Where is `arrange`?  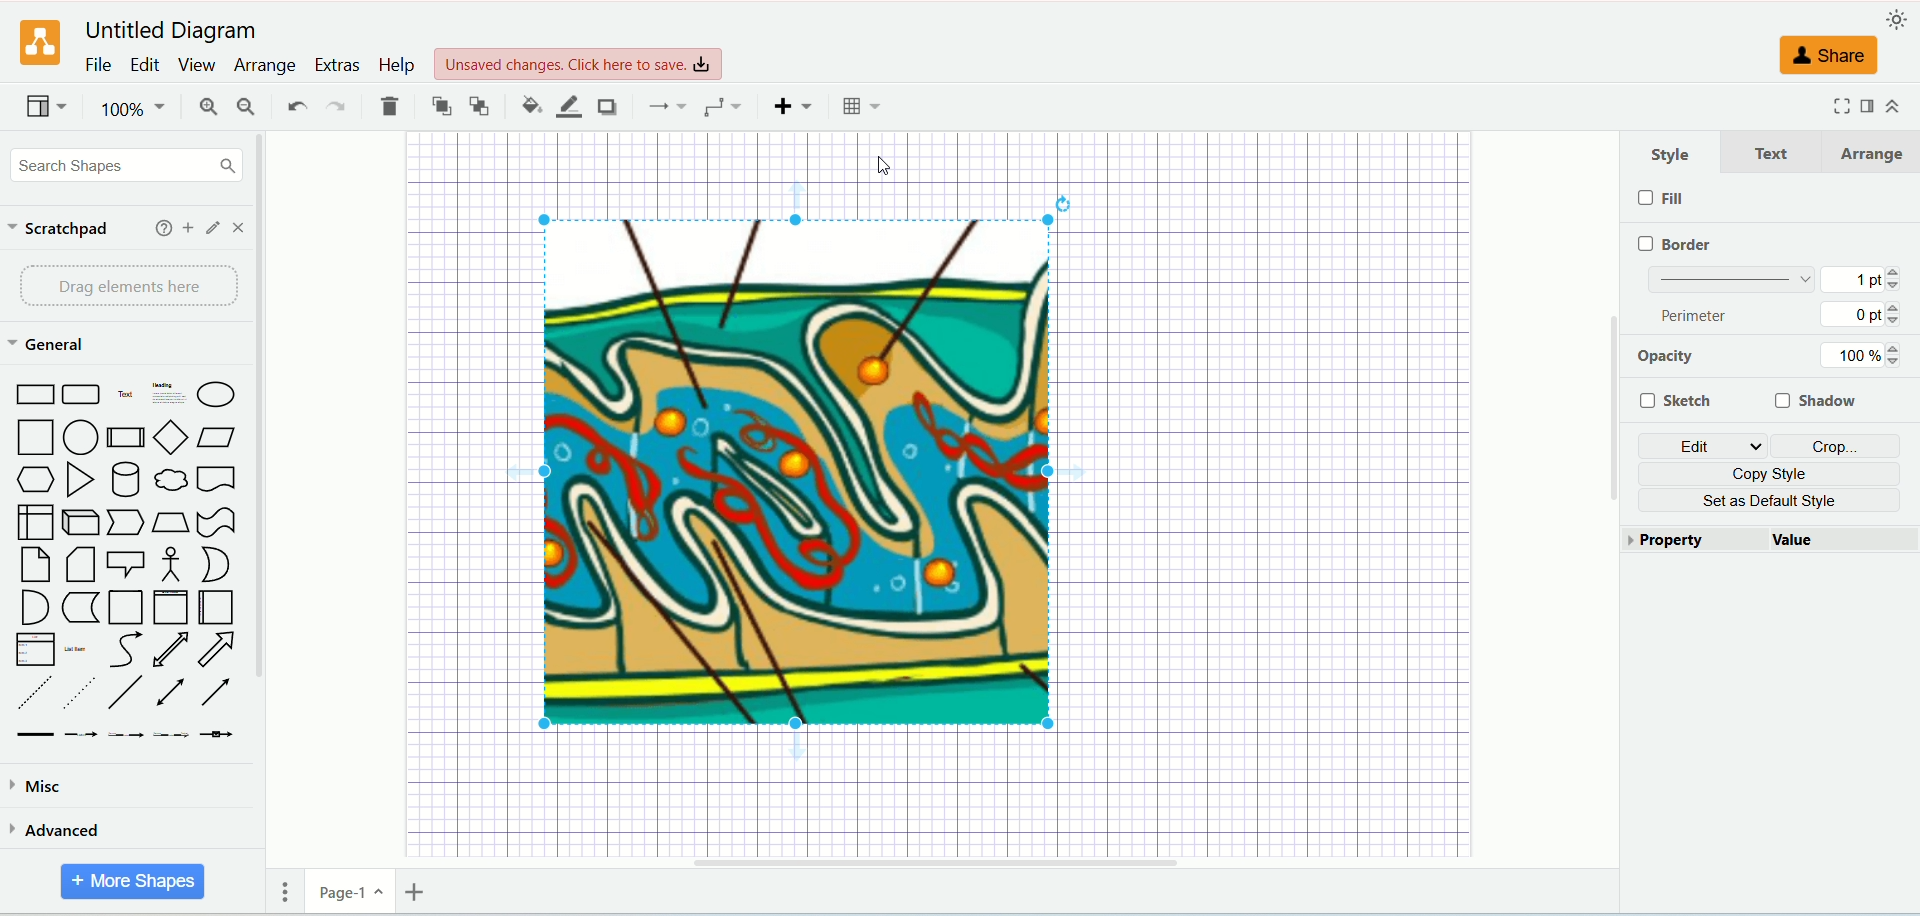
arrange is located at coordinates (1878, 150).